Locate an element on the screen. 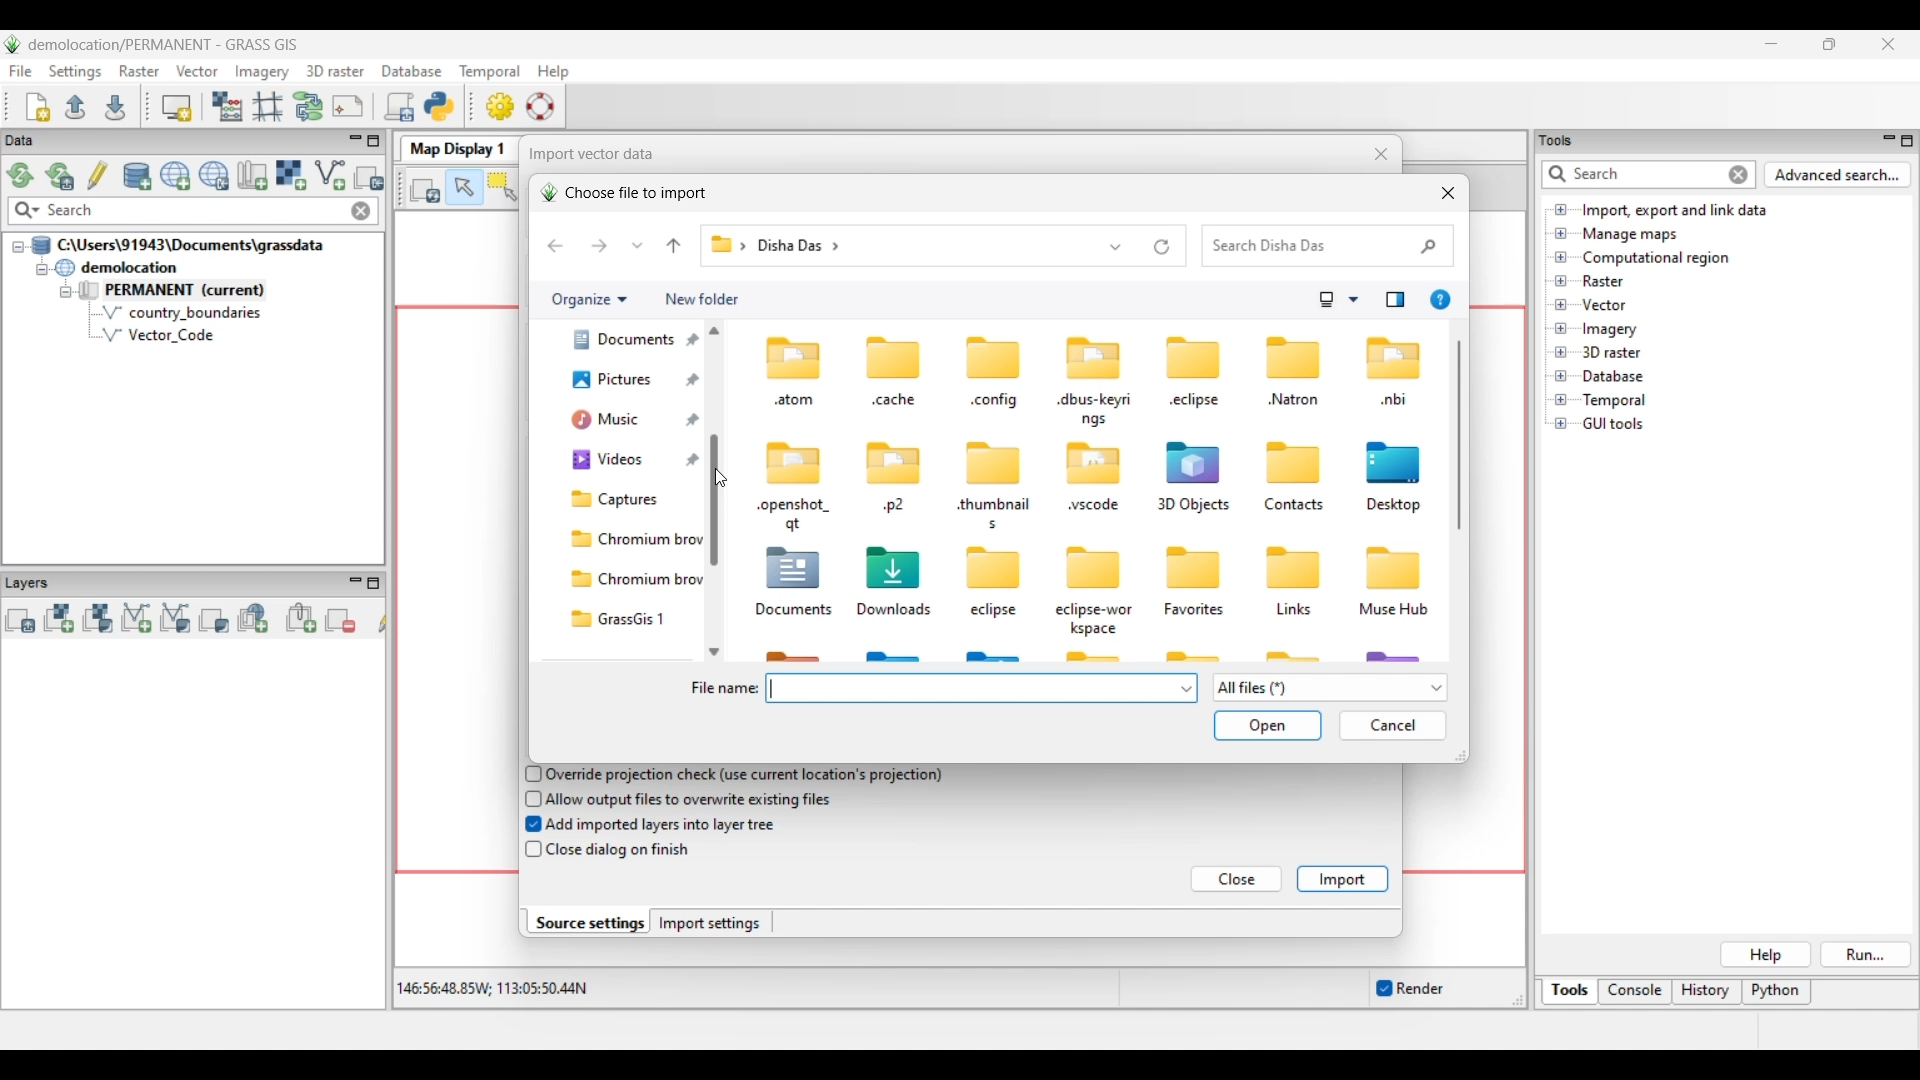 The height and width of the screenshot is (1080, 1920). Muse Hub is located at coordinates (1394, 611).